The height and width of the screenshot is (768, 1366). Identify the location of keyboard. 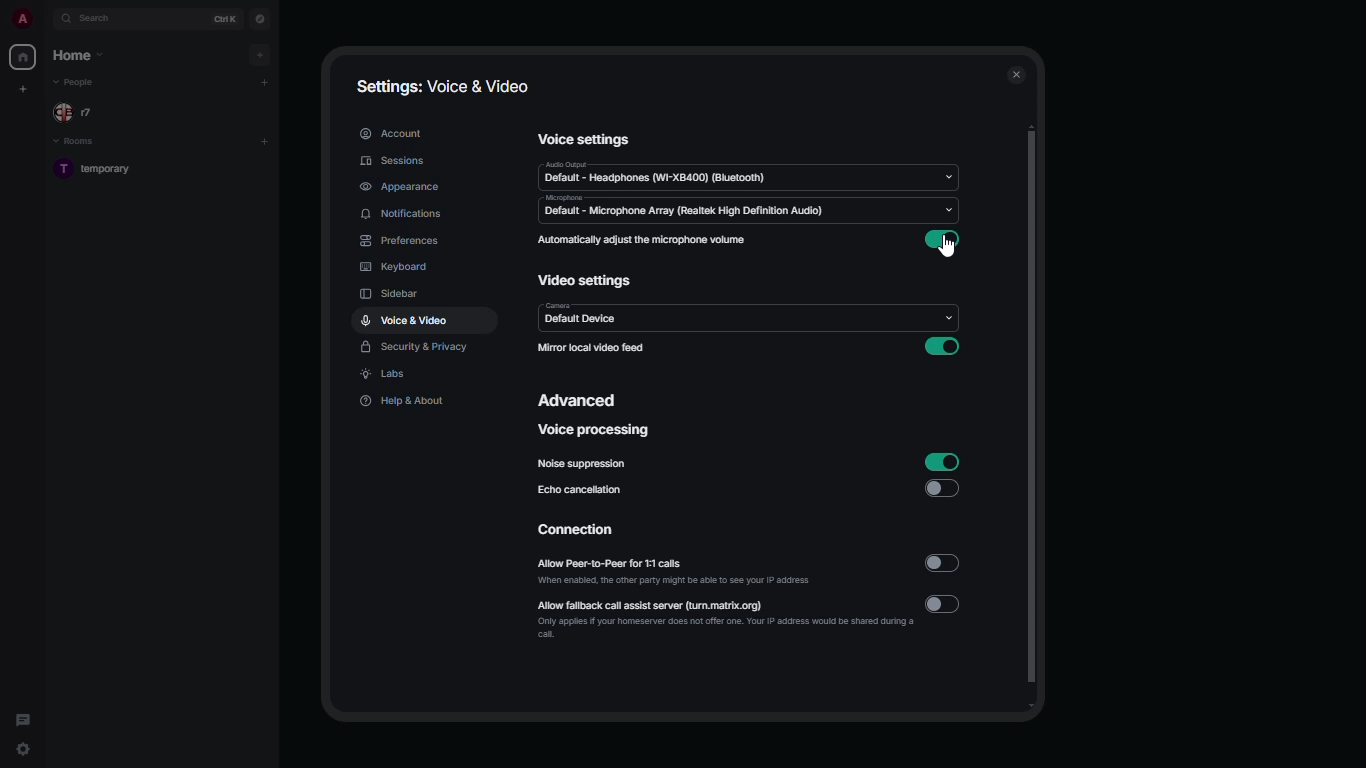
(394, 267).